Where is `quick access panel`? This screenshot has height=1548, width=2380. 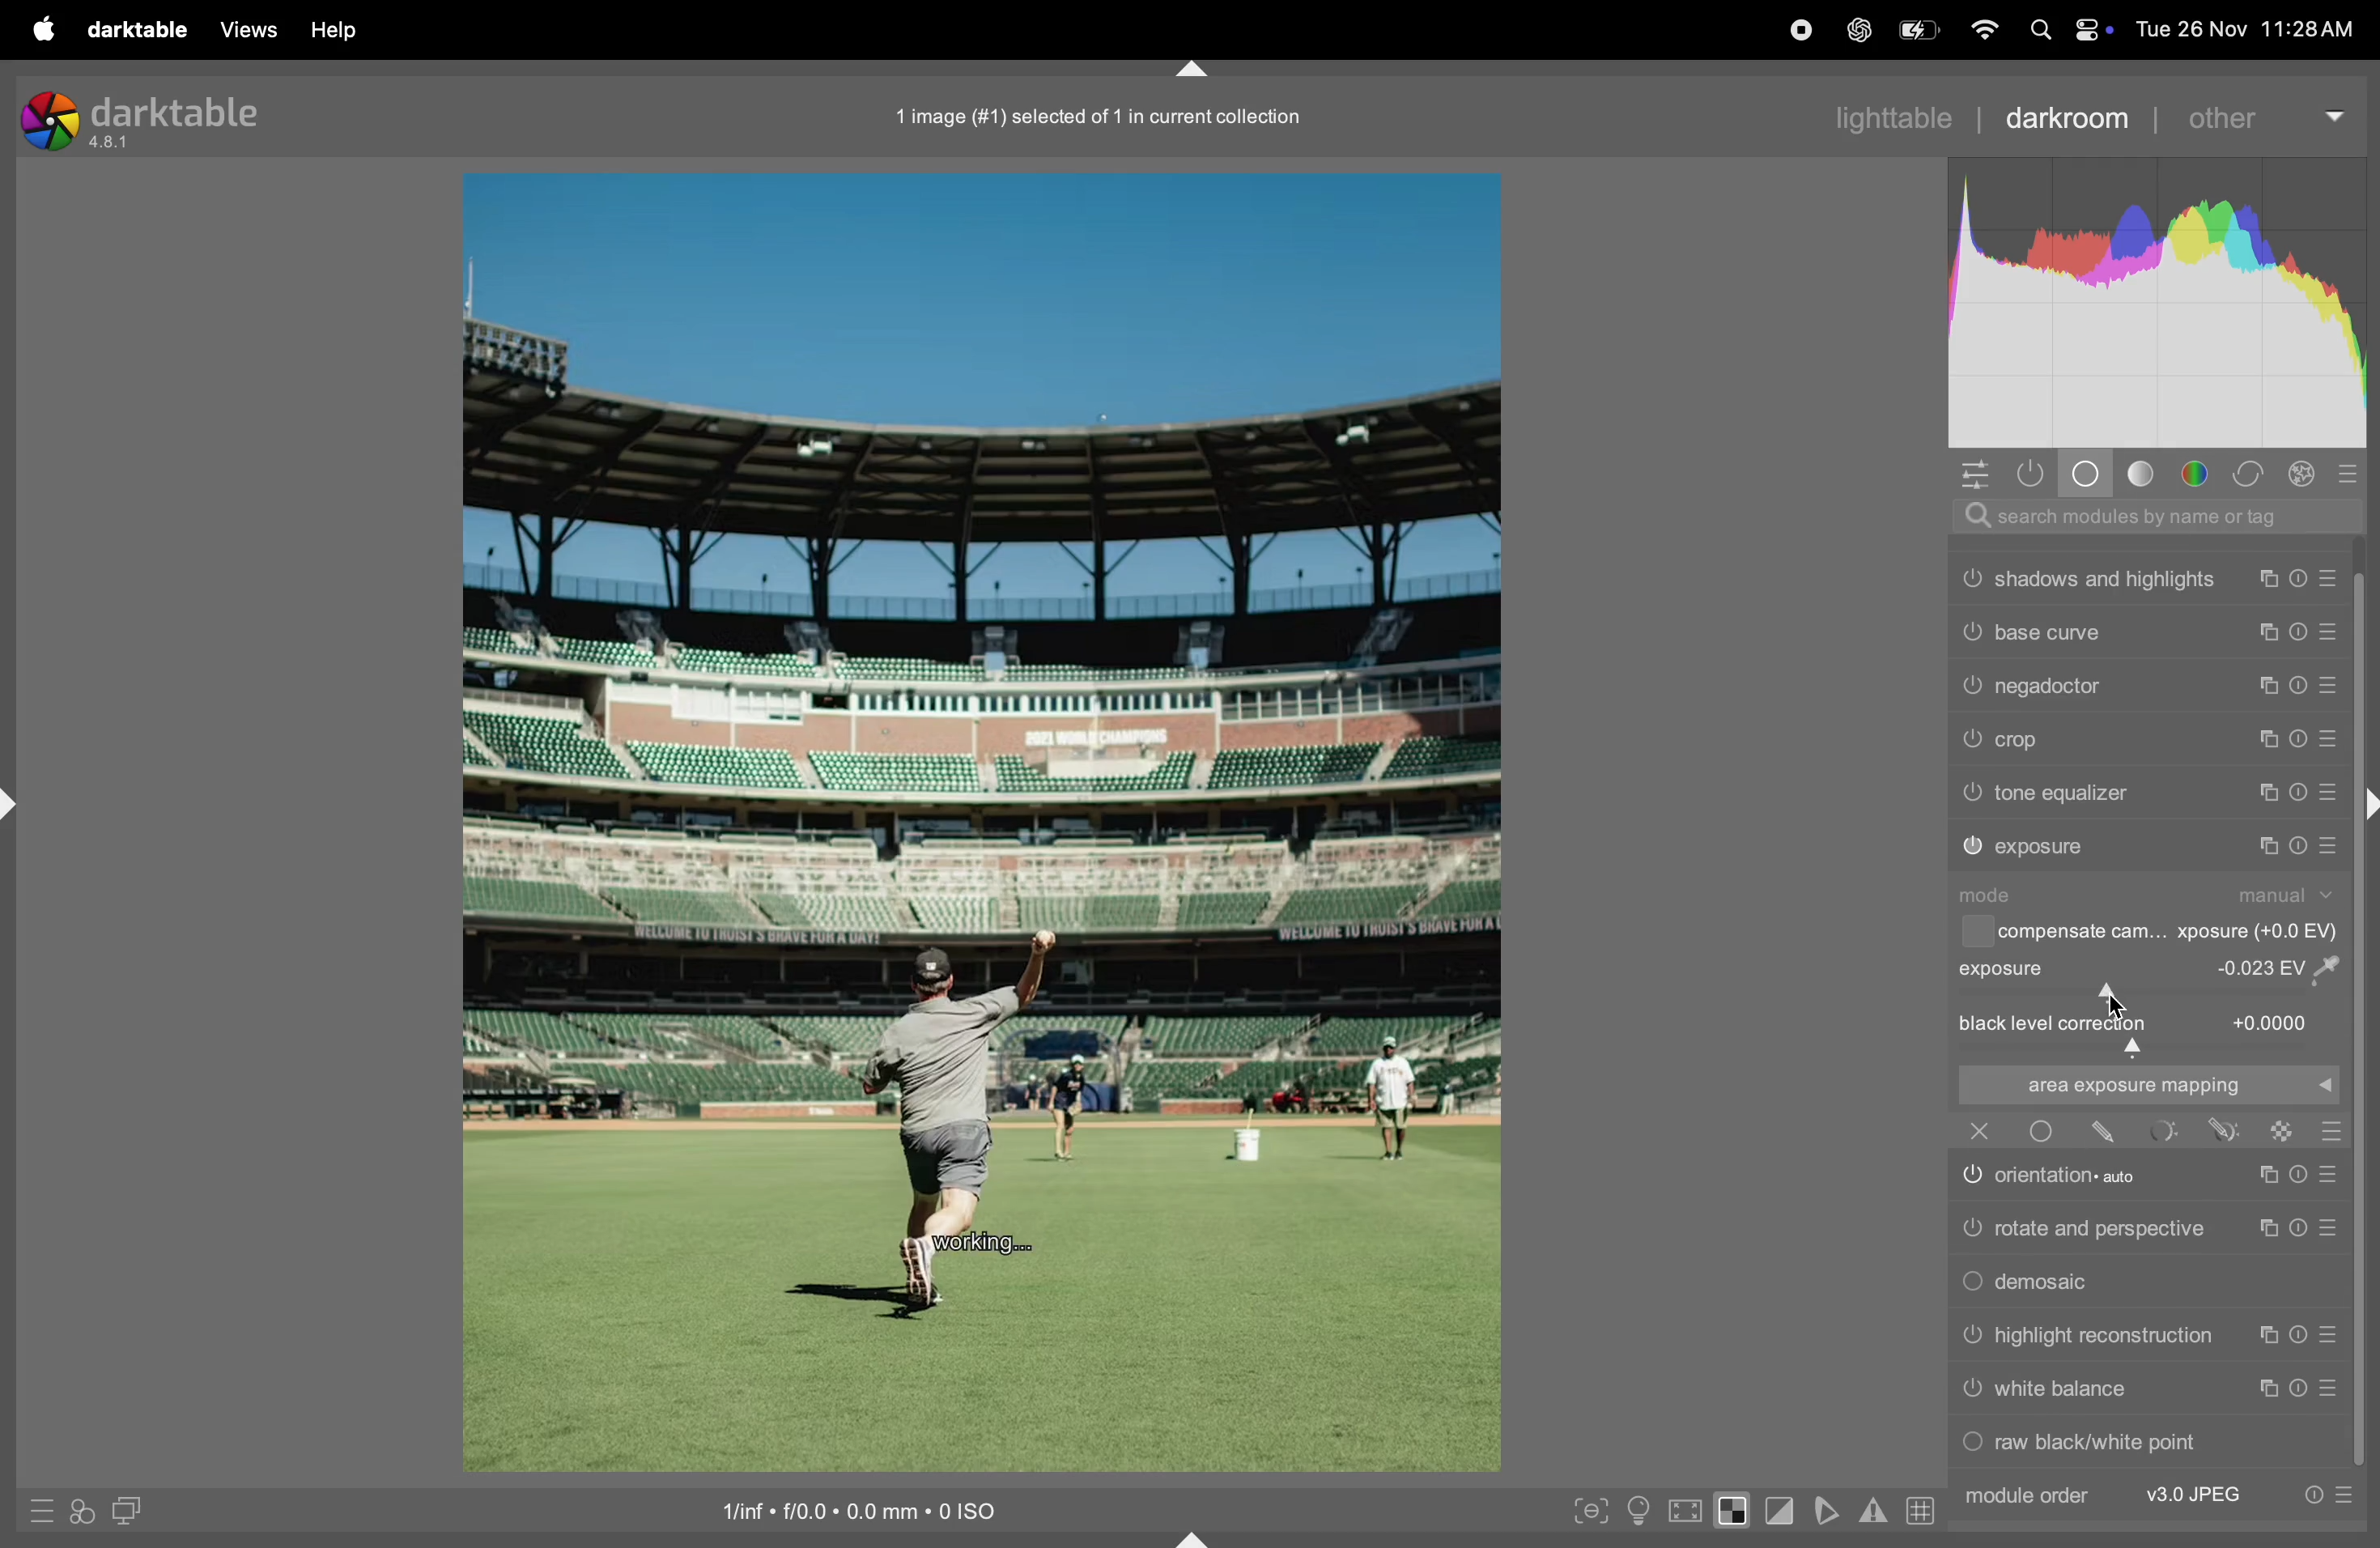 quick access panel is located at coordinates (1974, 474).